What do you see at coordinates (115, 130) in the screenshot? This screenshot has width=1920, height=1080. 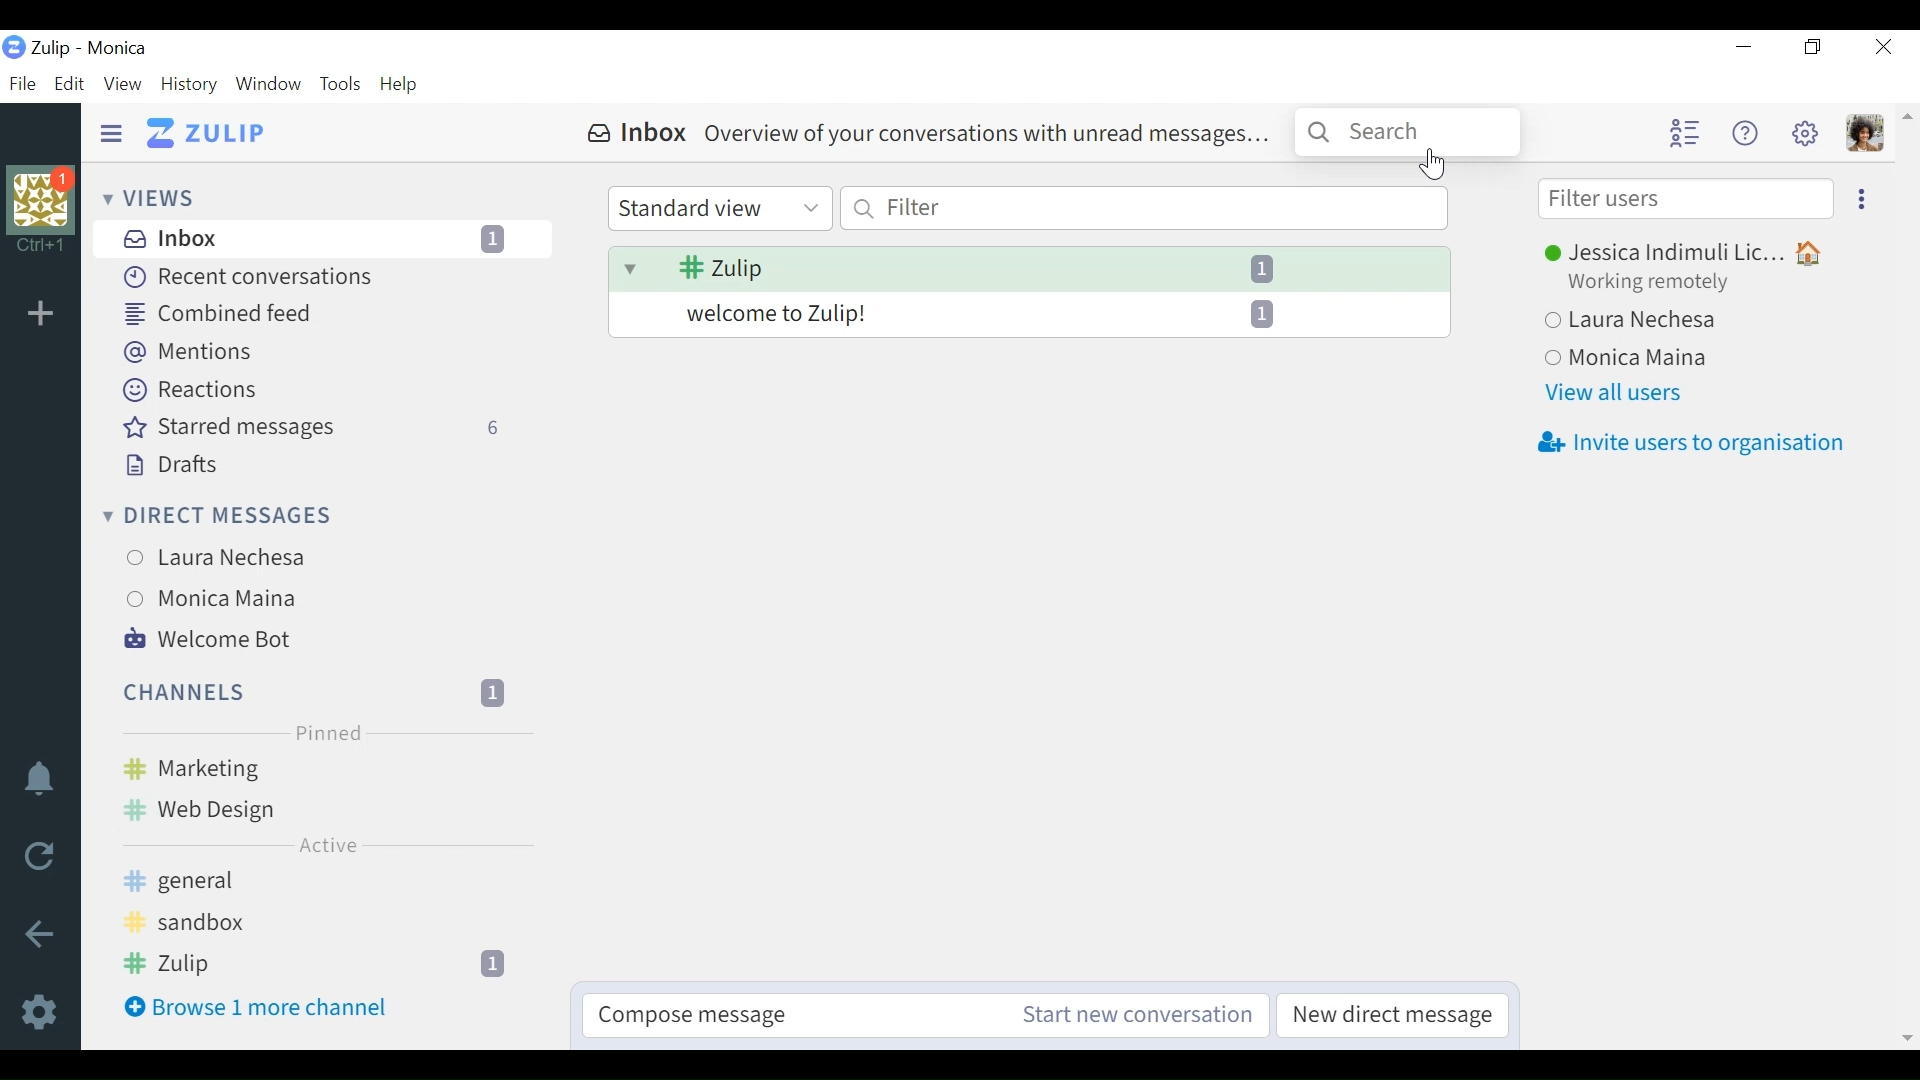 I see `Hide` at bounding box center [115, 130].